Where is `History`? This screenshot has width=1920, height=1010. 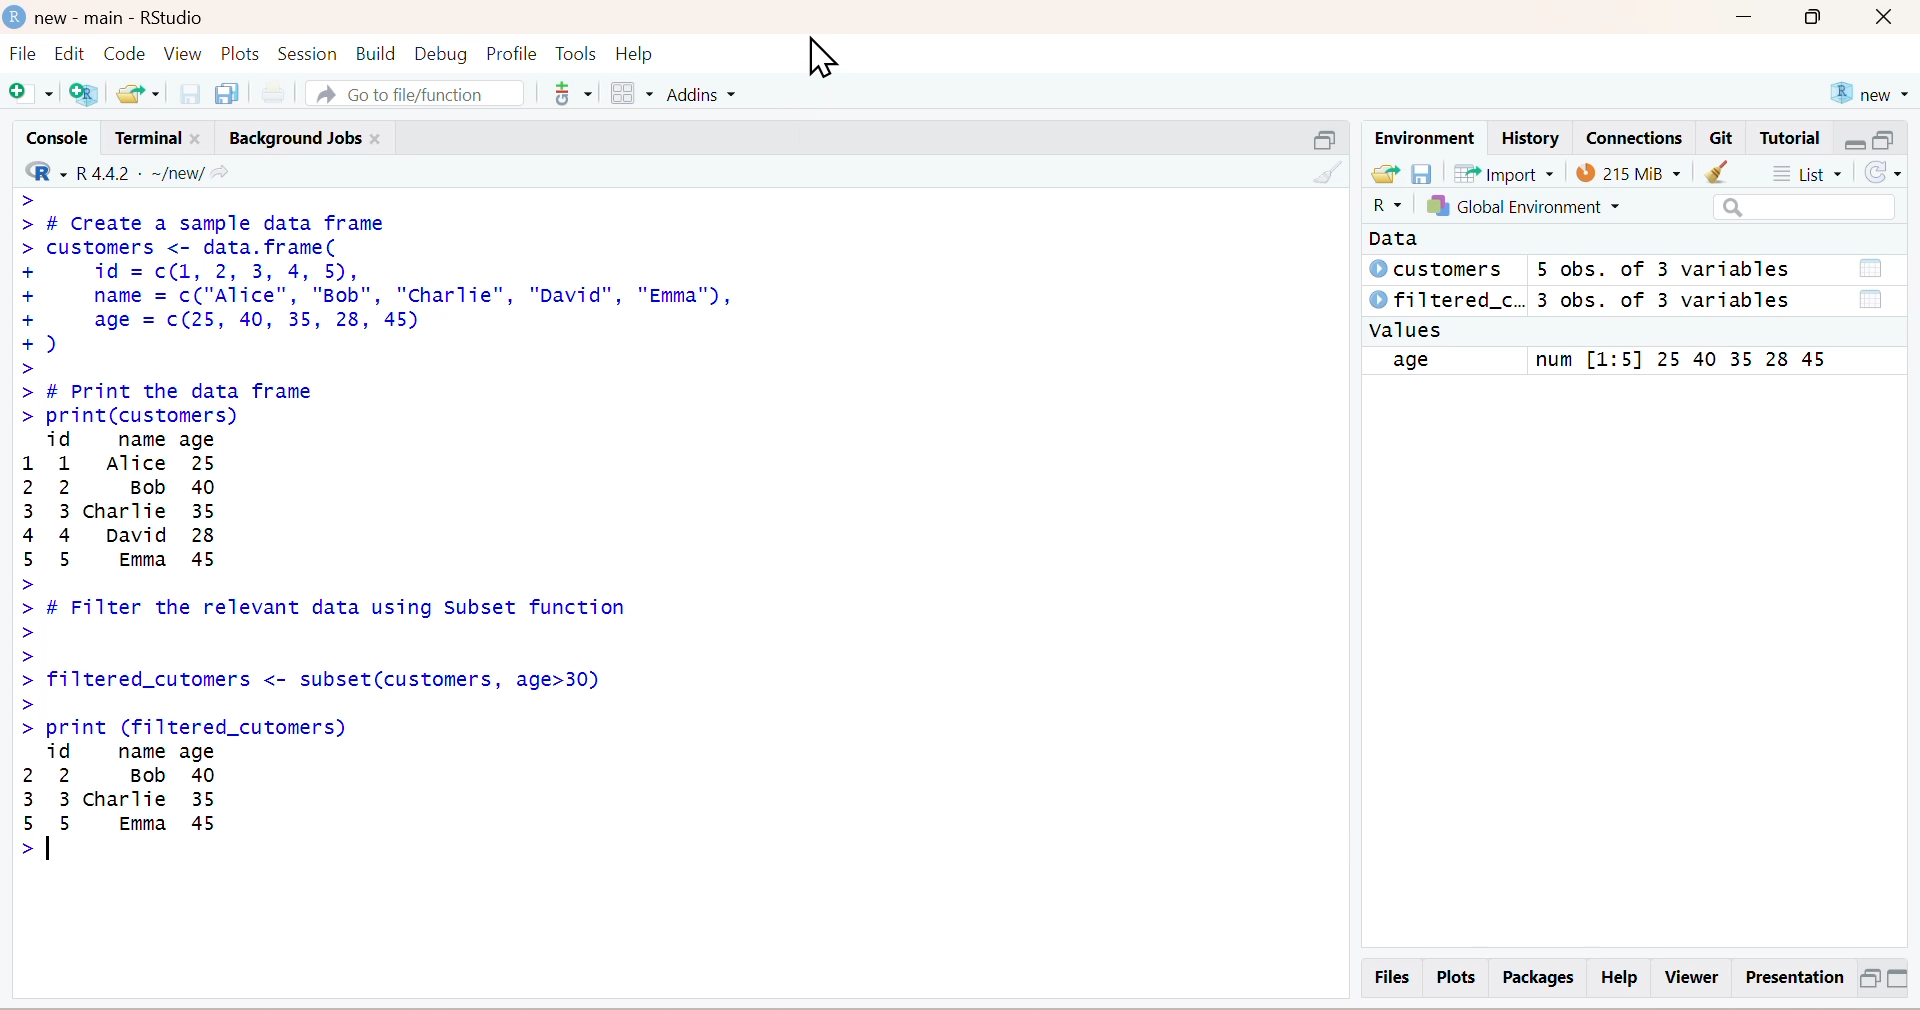 History is located at coordinates (1529, 137).